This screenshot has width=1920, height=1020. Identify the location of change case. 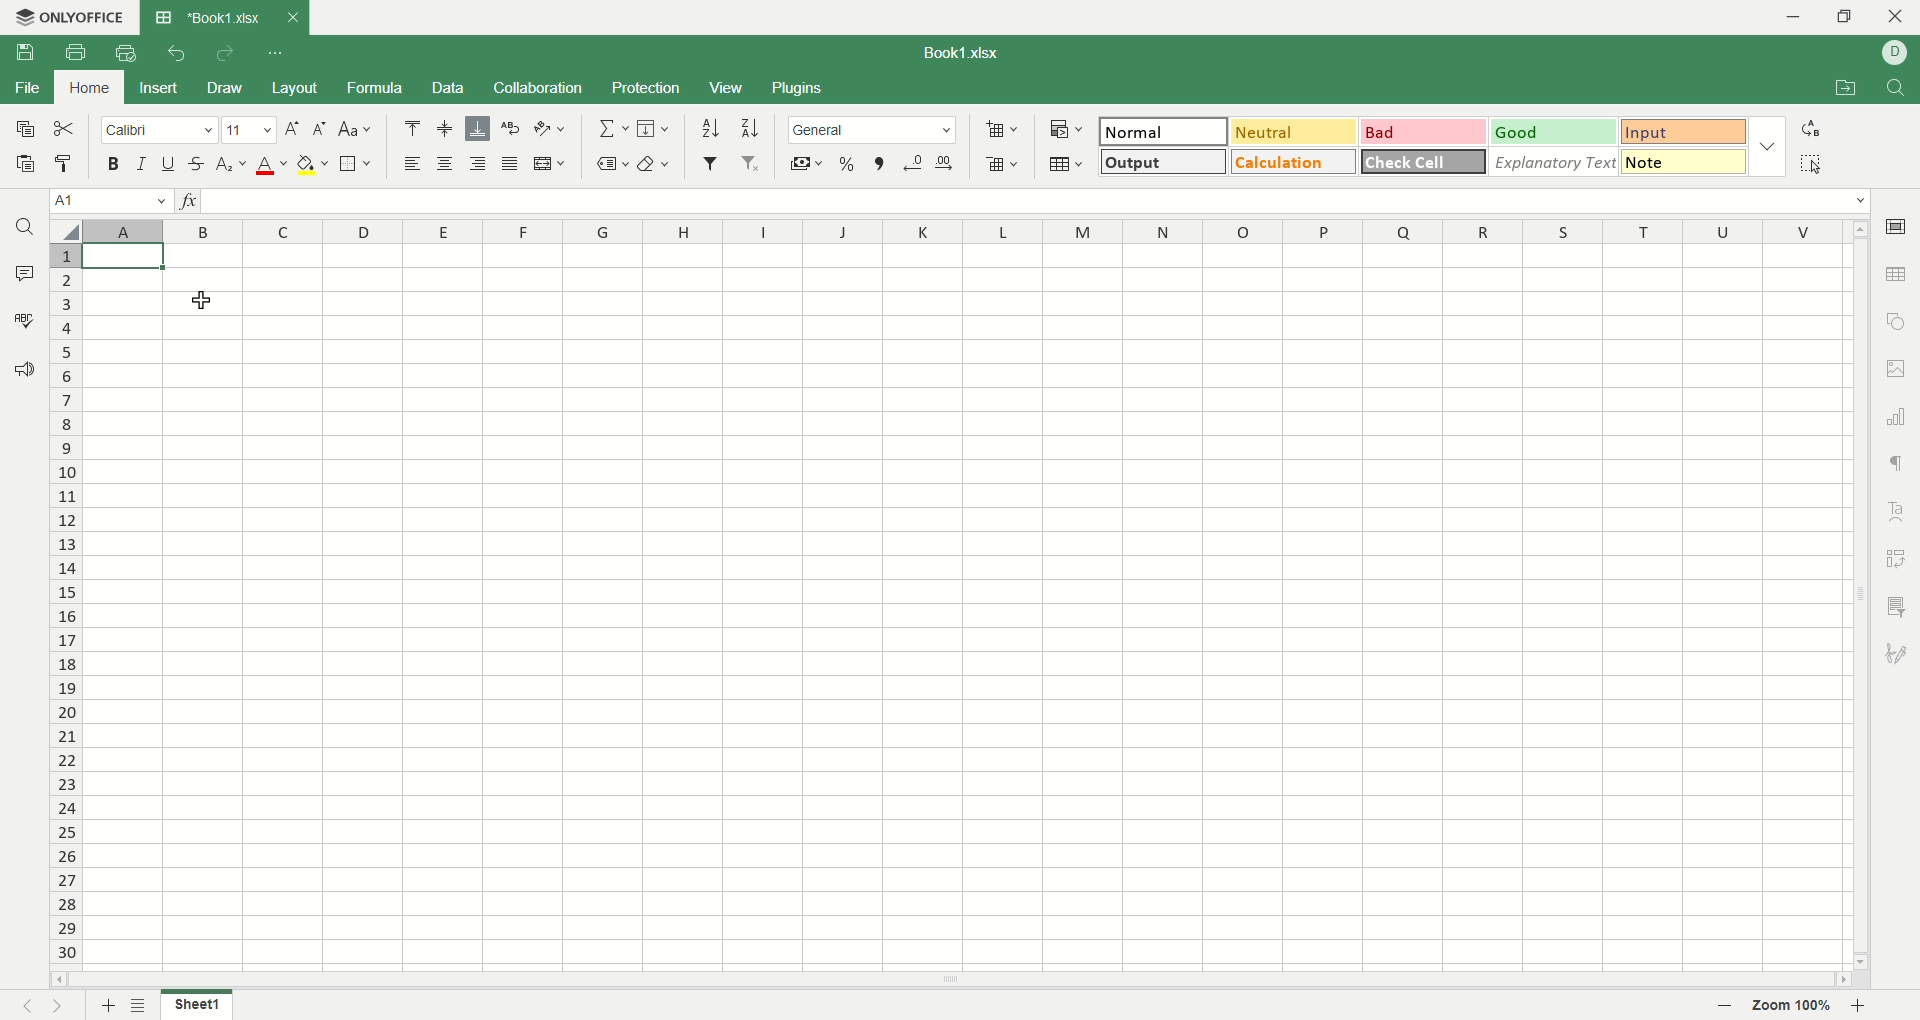
(357, 129).